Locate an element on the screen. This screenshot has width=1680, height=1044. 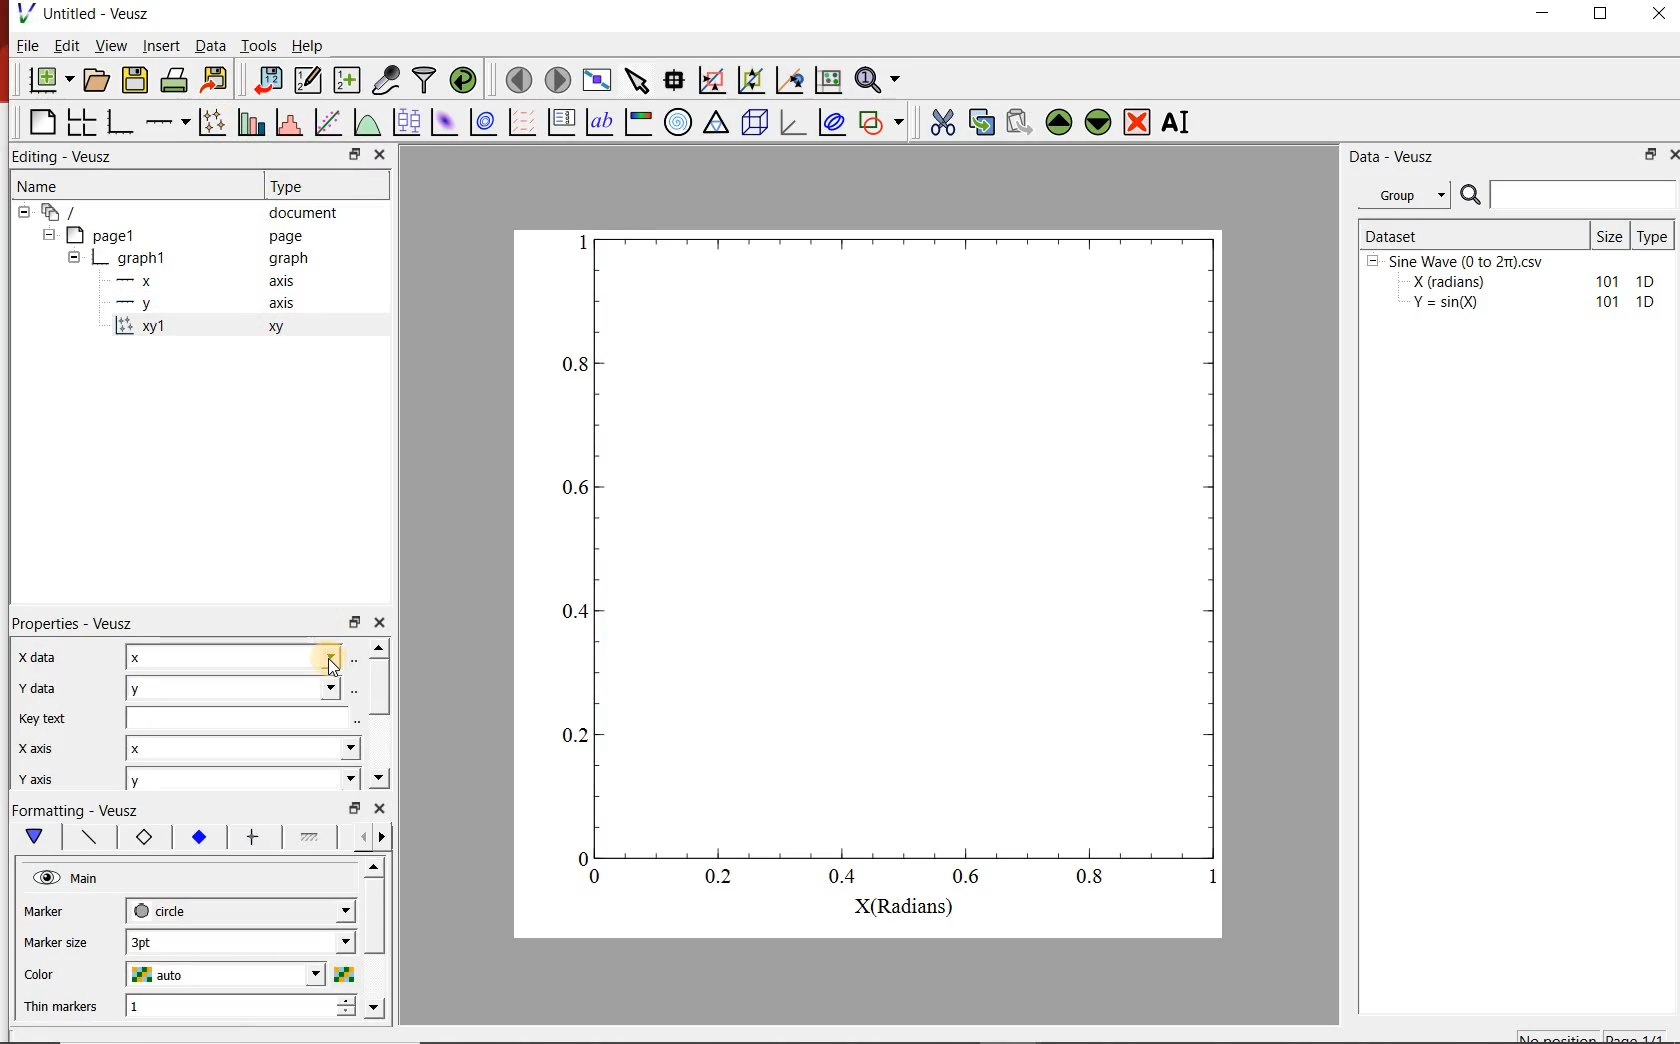
Textbox is located at coordinates (235, 656).